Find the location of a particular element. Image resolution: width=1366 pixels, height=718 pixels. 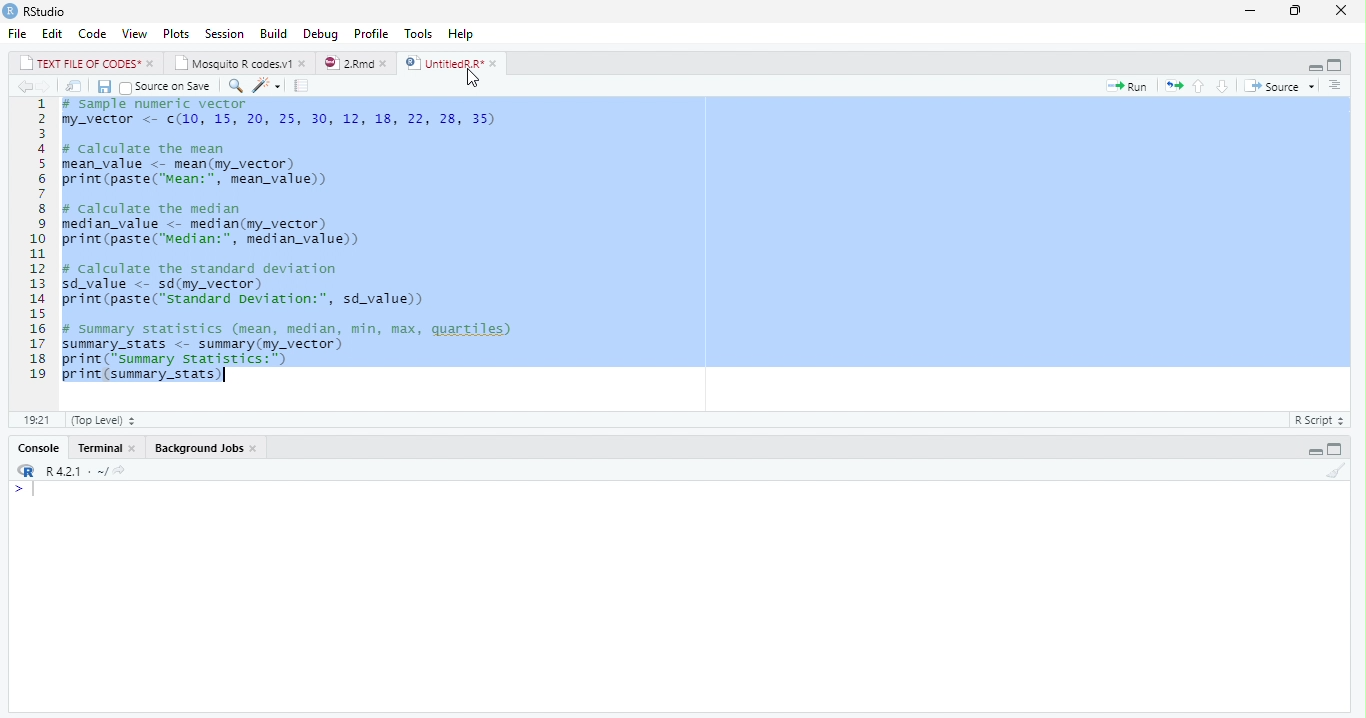

back is located at coordinates (24, 87).